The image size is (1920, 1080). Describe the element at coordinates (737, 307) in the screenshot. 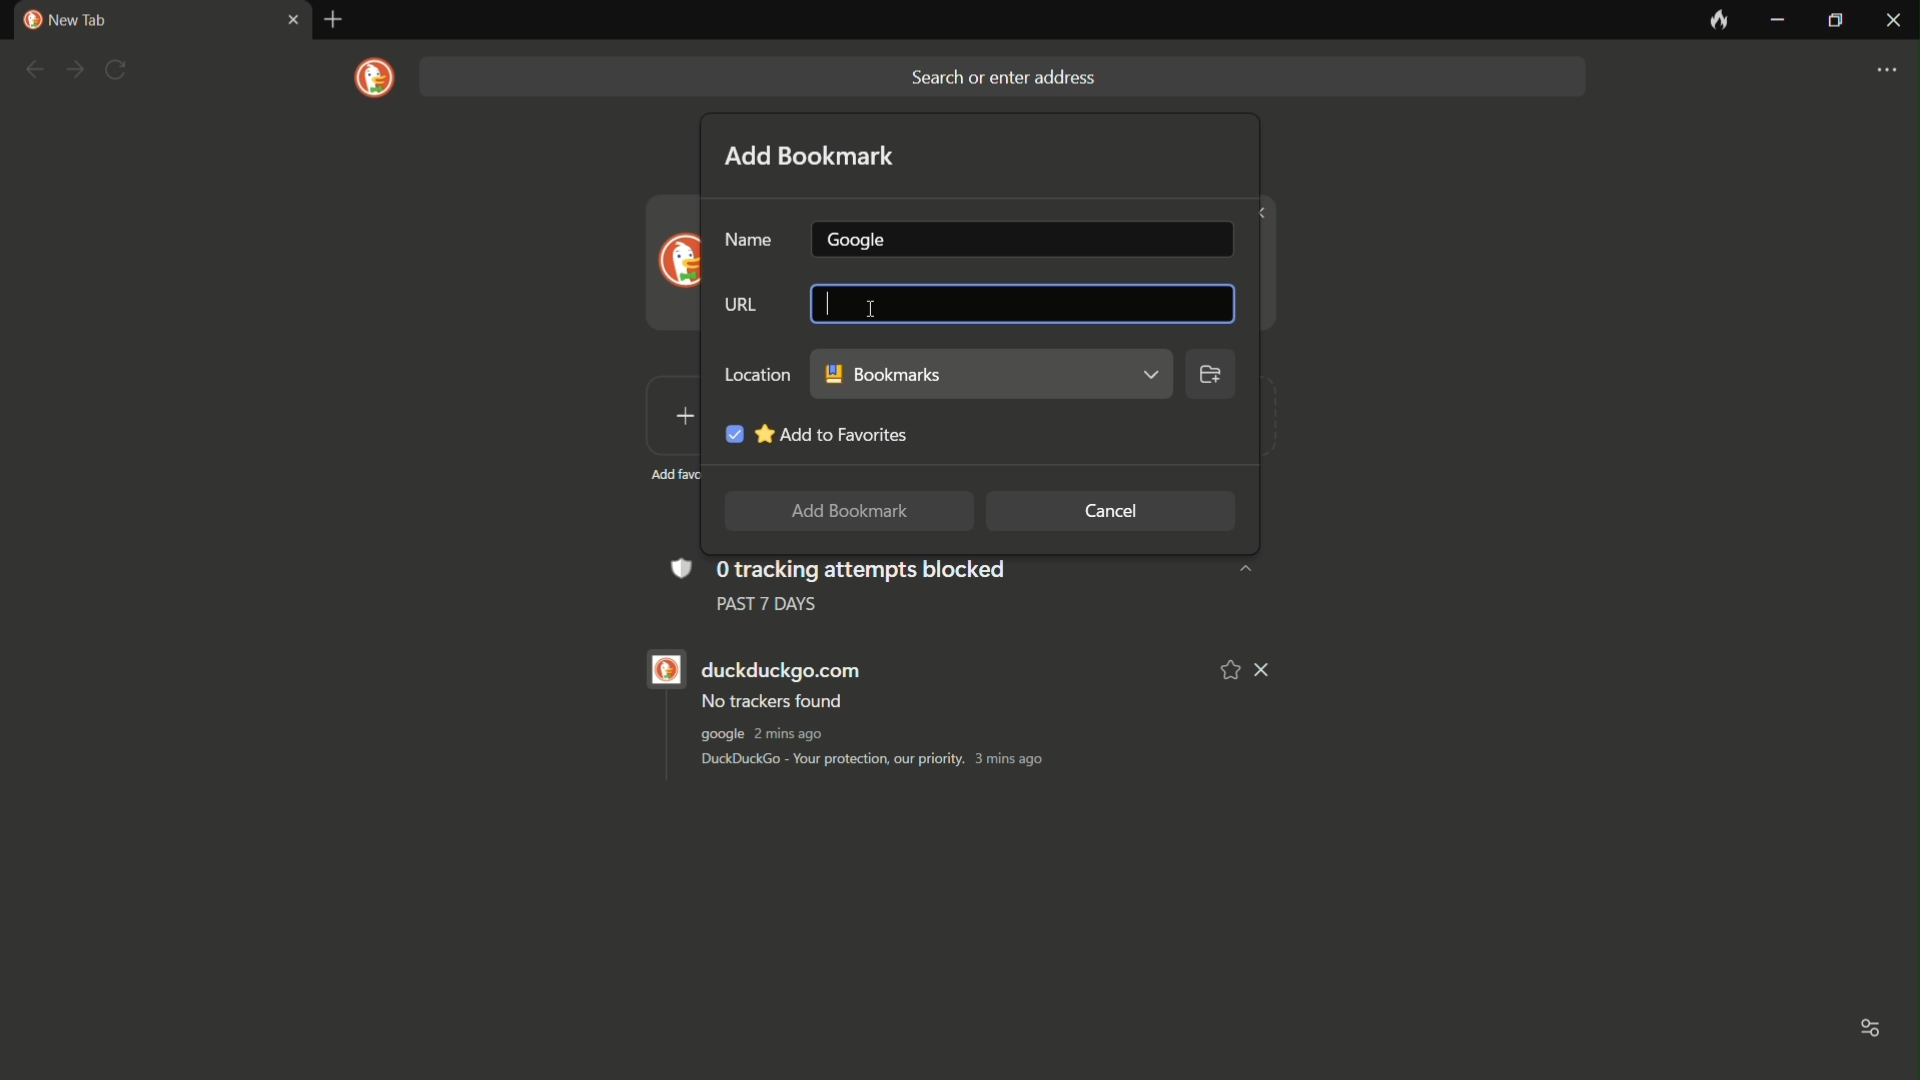

I see `URL` at that location.